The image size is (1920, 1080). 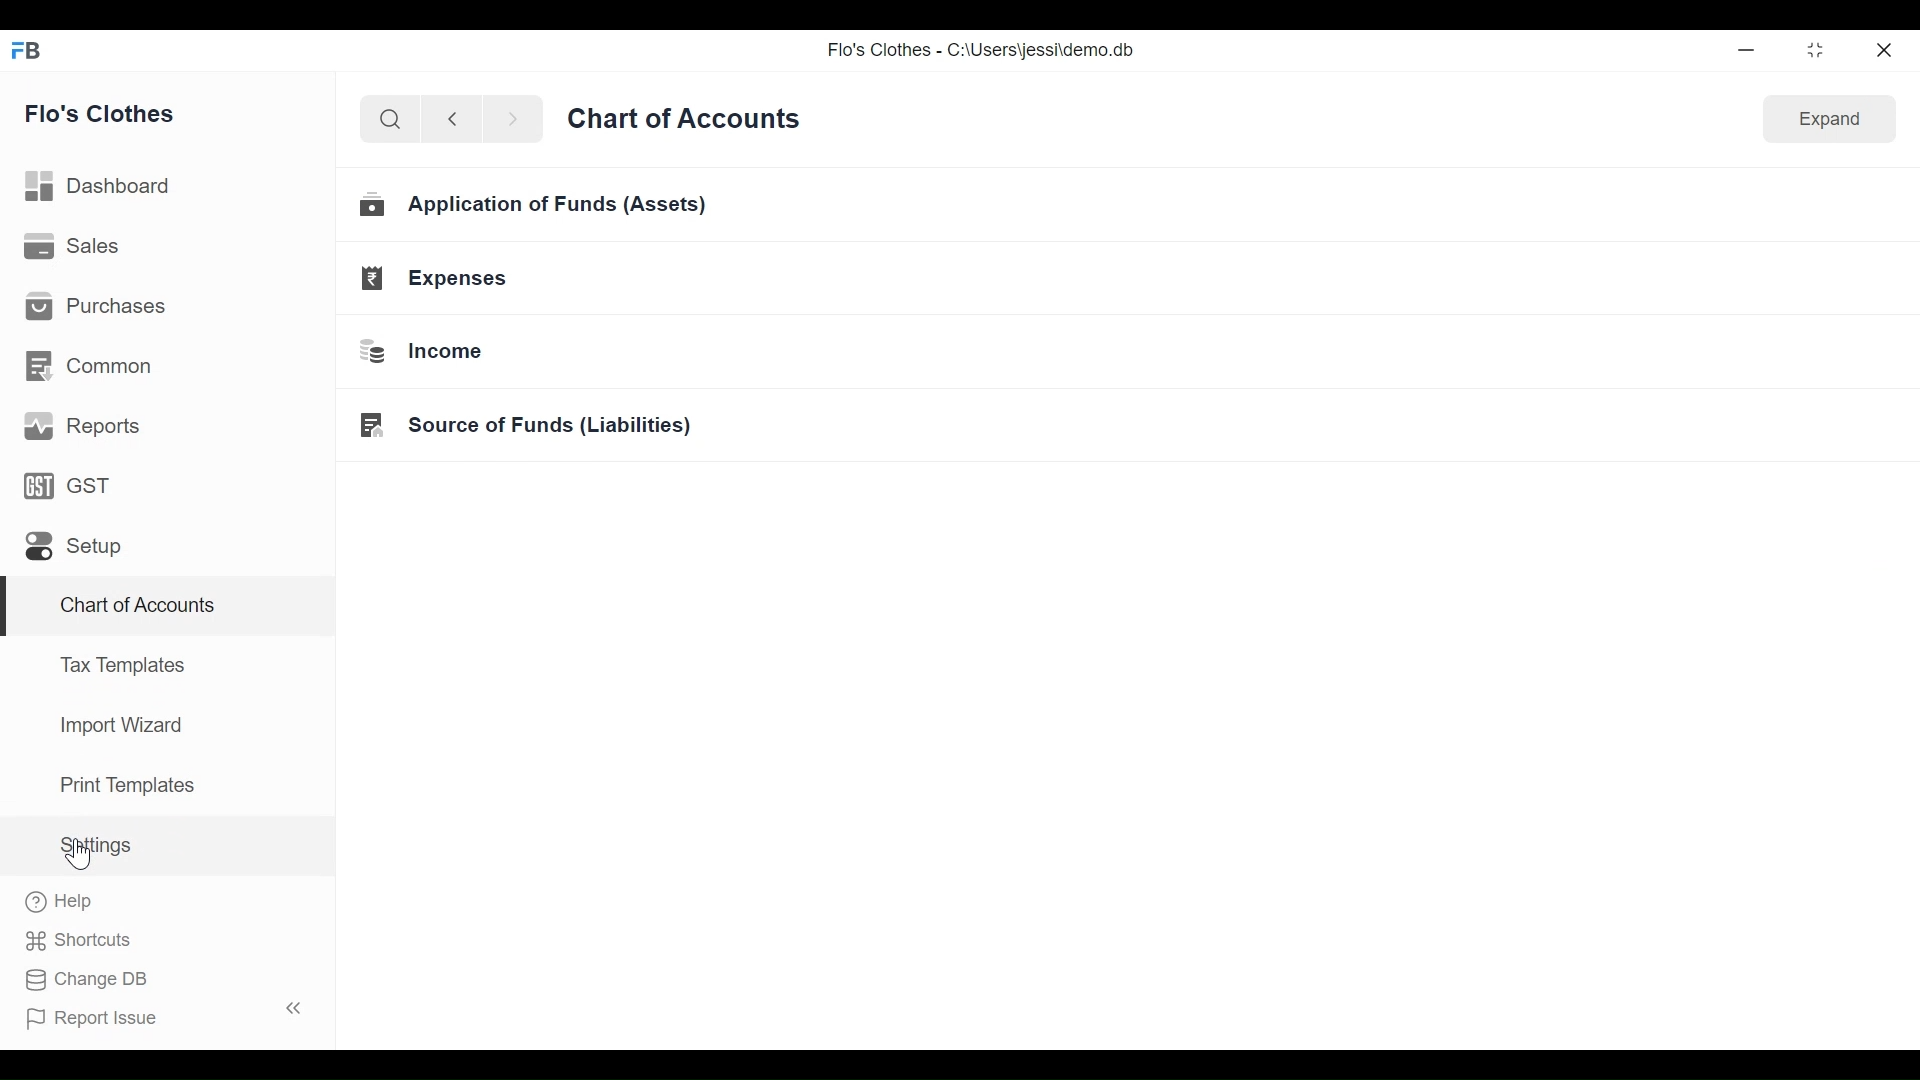 I want to click on Common, so click(x=92, y=369).